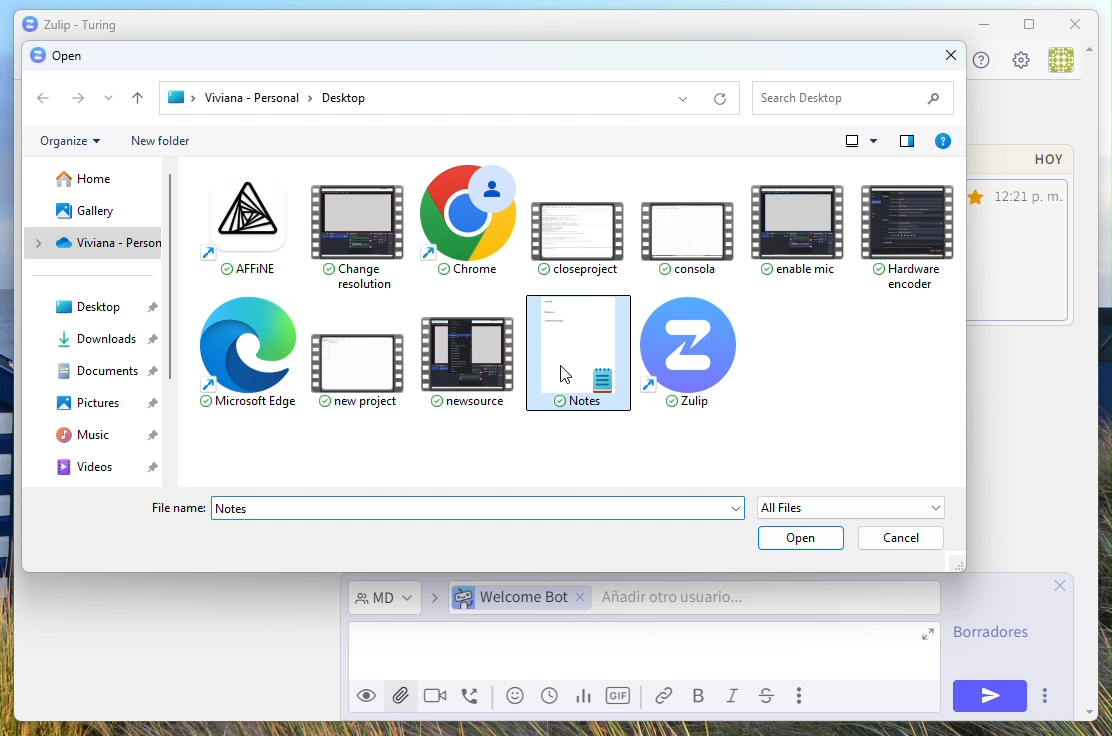 This screenshot has height=736, width=1112. What do you see at coordinates (800, 538) in the screenshot?
I see `open` at bounding box center [800, 538].